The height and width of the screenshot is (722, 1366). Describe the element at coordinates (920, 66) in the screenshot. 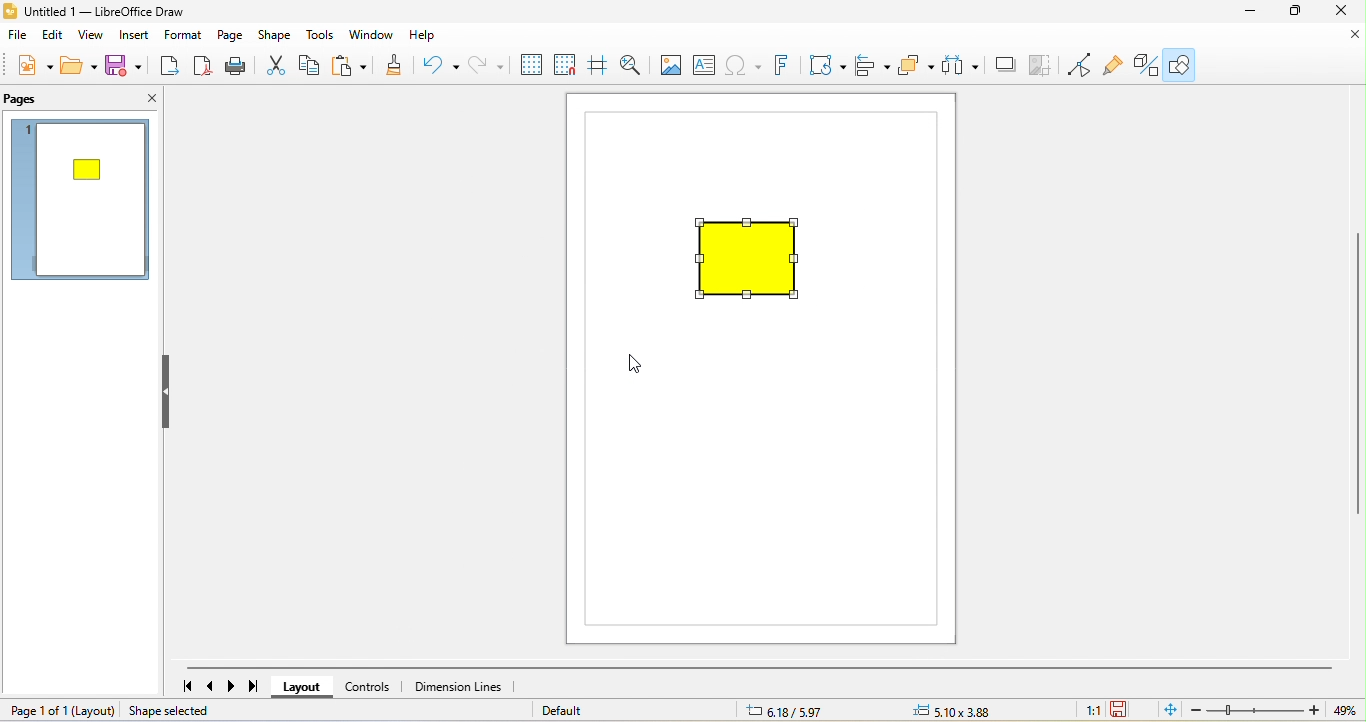

I see `arrange` at that location.